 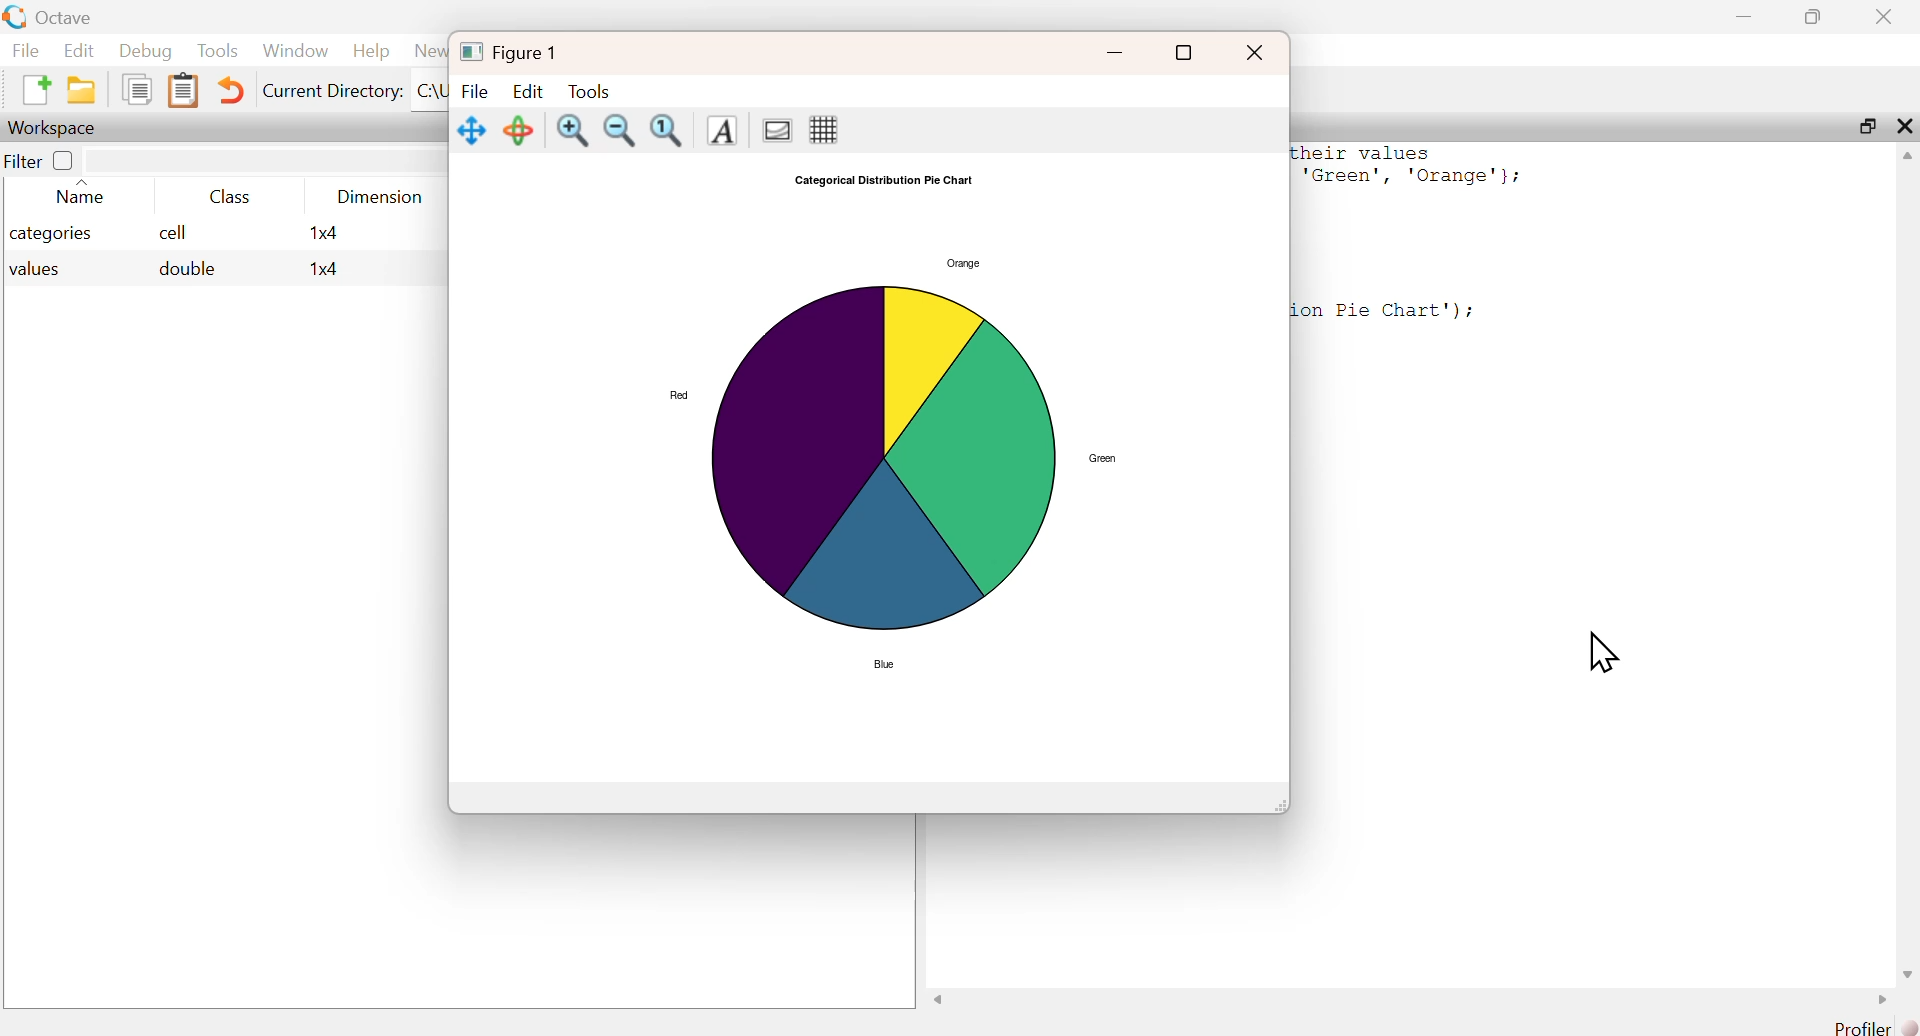 What do you see at coordinates (890, 472) in the screenshot?
I see `Graph` at bounding box center [890, 472].